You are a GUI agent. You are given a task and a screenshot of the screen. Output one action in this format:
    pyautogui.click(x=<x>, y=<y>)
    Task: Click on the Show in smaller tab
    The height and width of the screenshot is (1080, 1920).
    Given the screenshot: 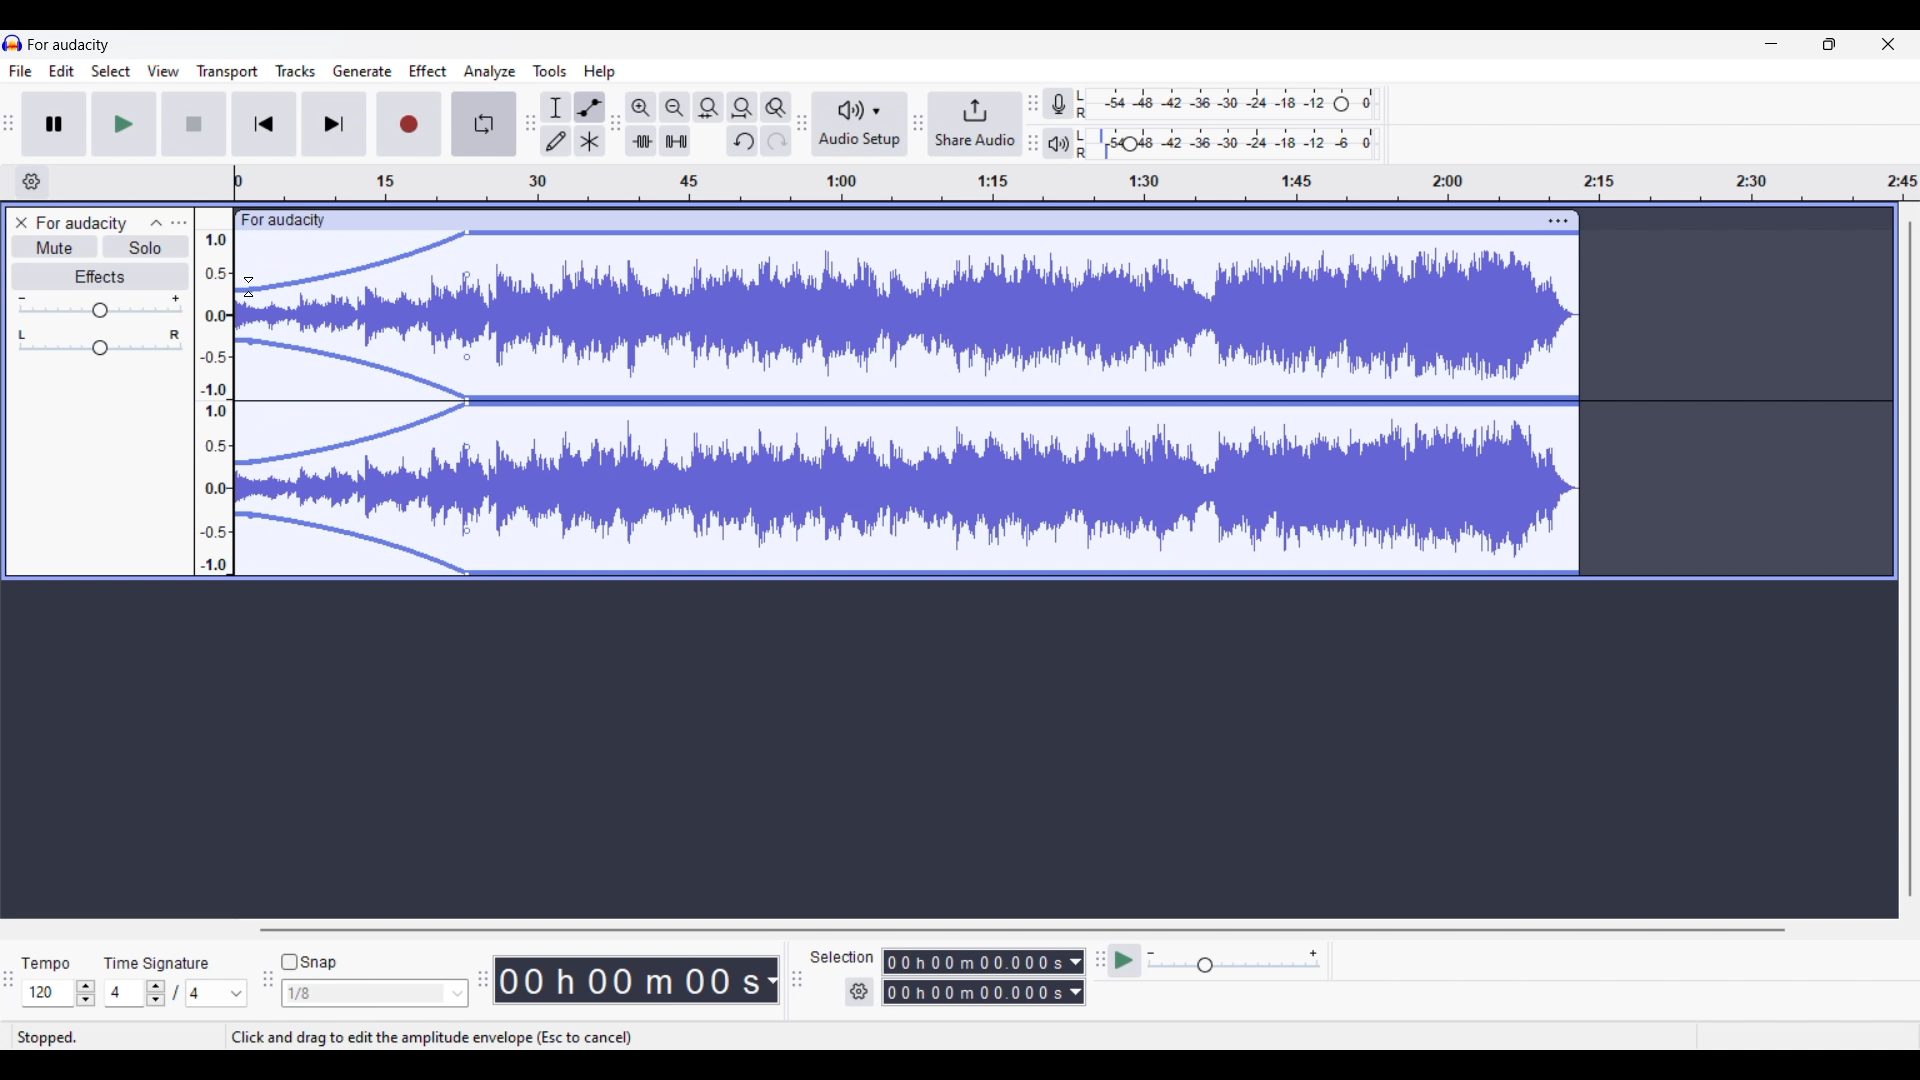 What is the action you would take?
    pyautogui.click(x=1830, y=44)
    